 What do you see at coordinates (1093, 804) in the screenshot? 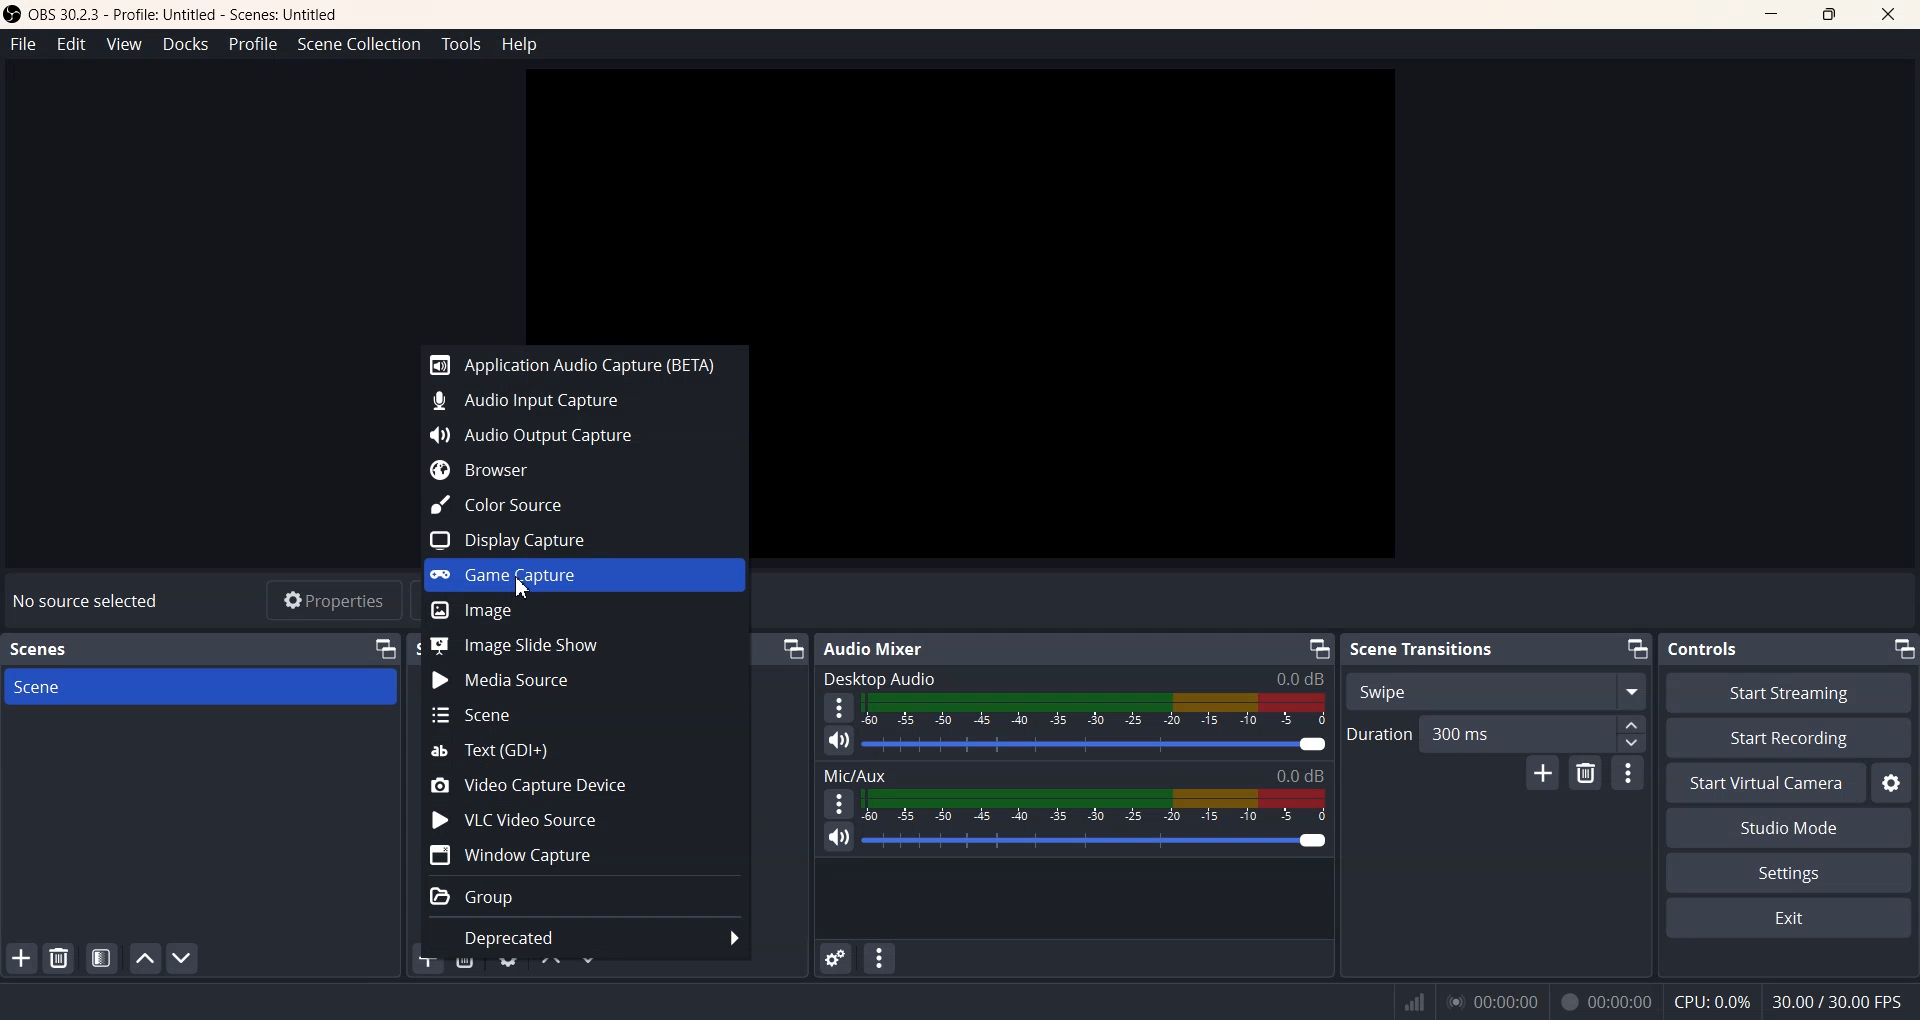
I see `Volume Indicator` at bounding box center [1093, 804].